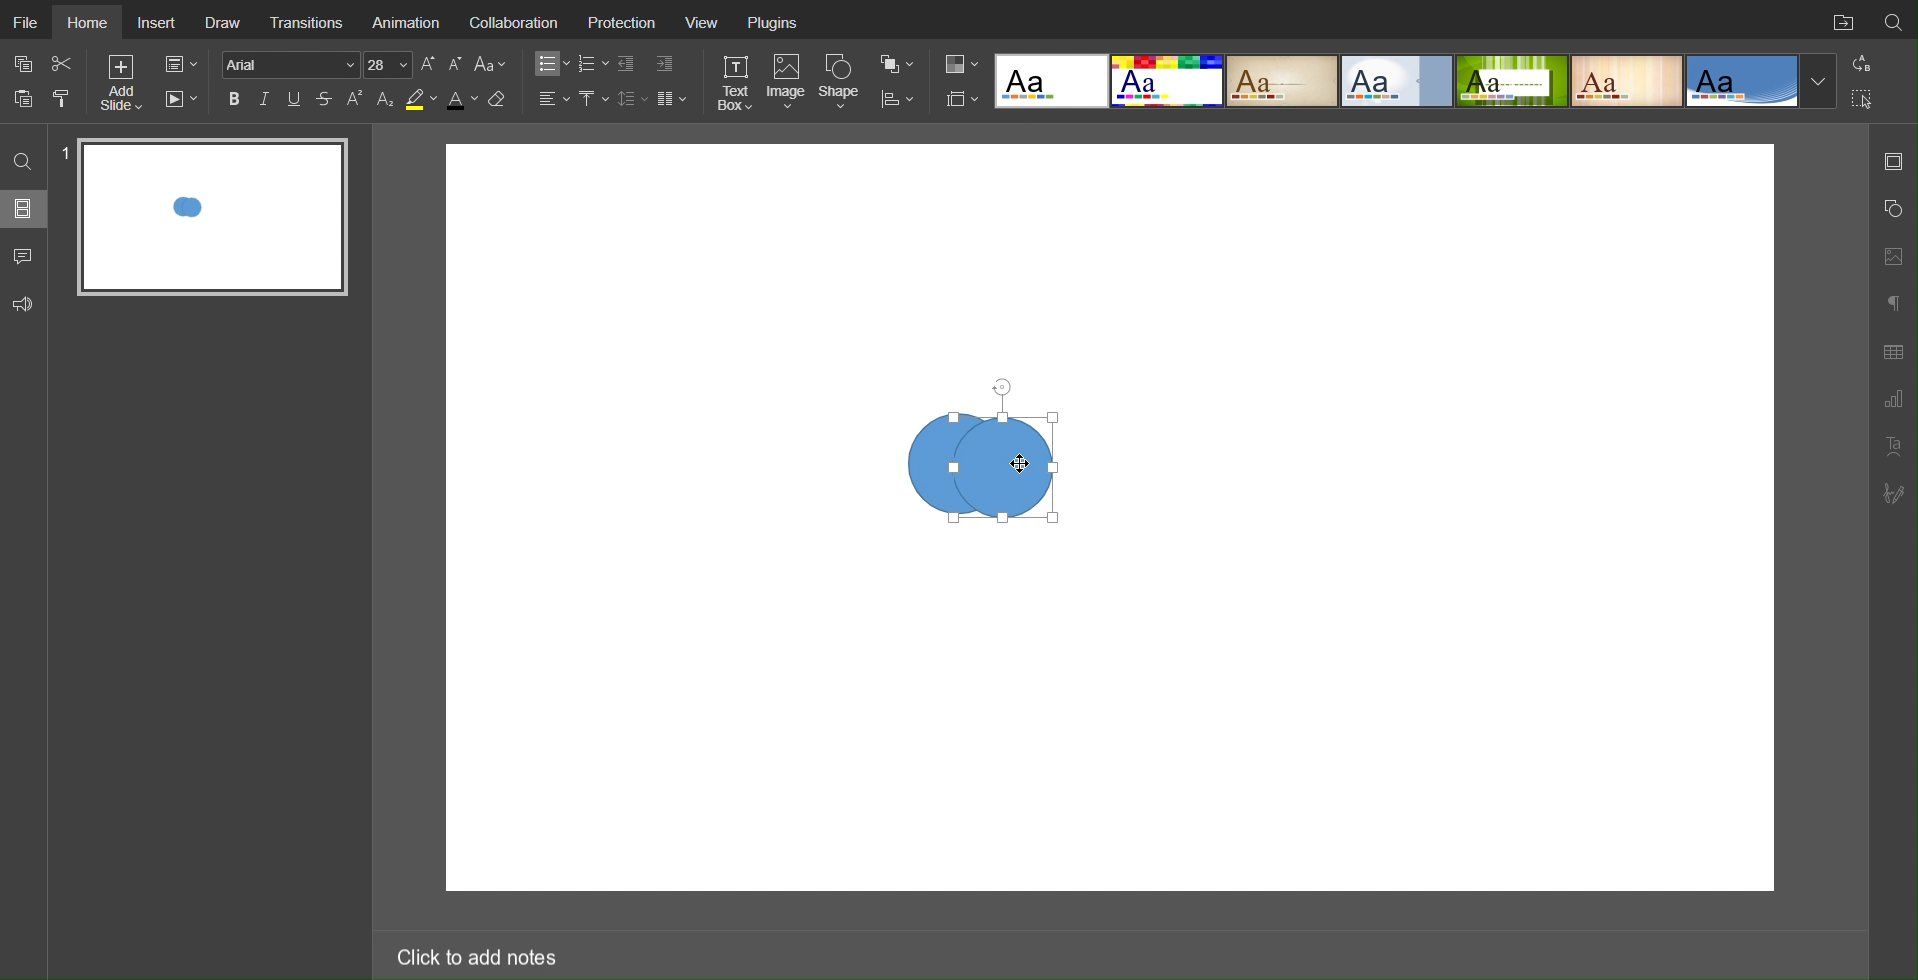 This screenshot has height=980, width=1918. I want to click on Alignment, so click(552, 98).